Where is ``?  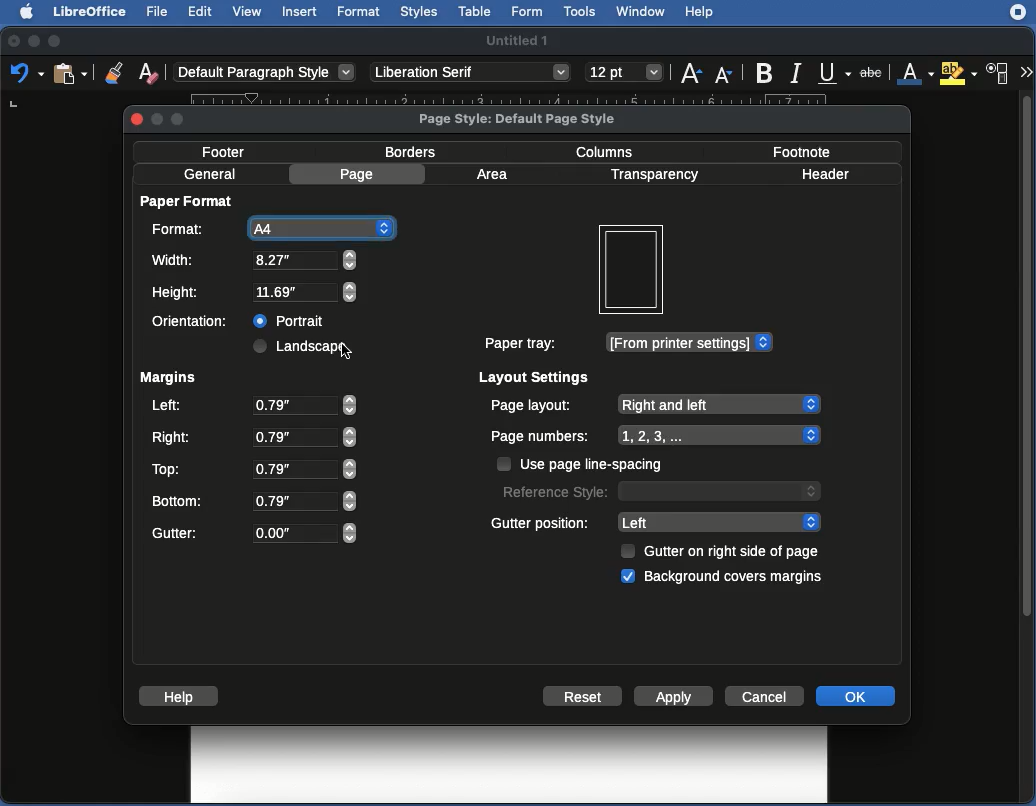
 is located at coordinates (472, 74).